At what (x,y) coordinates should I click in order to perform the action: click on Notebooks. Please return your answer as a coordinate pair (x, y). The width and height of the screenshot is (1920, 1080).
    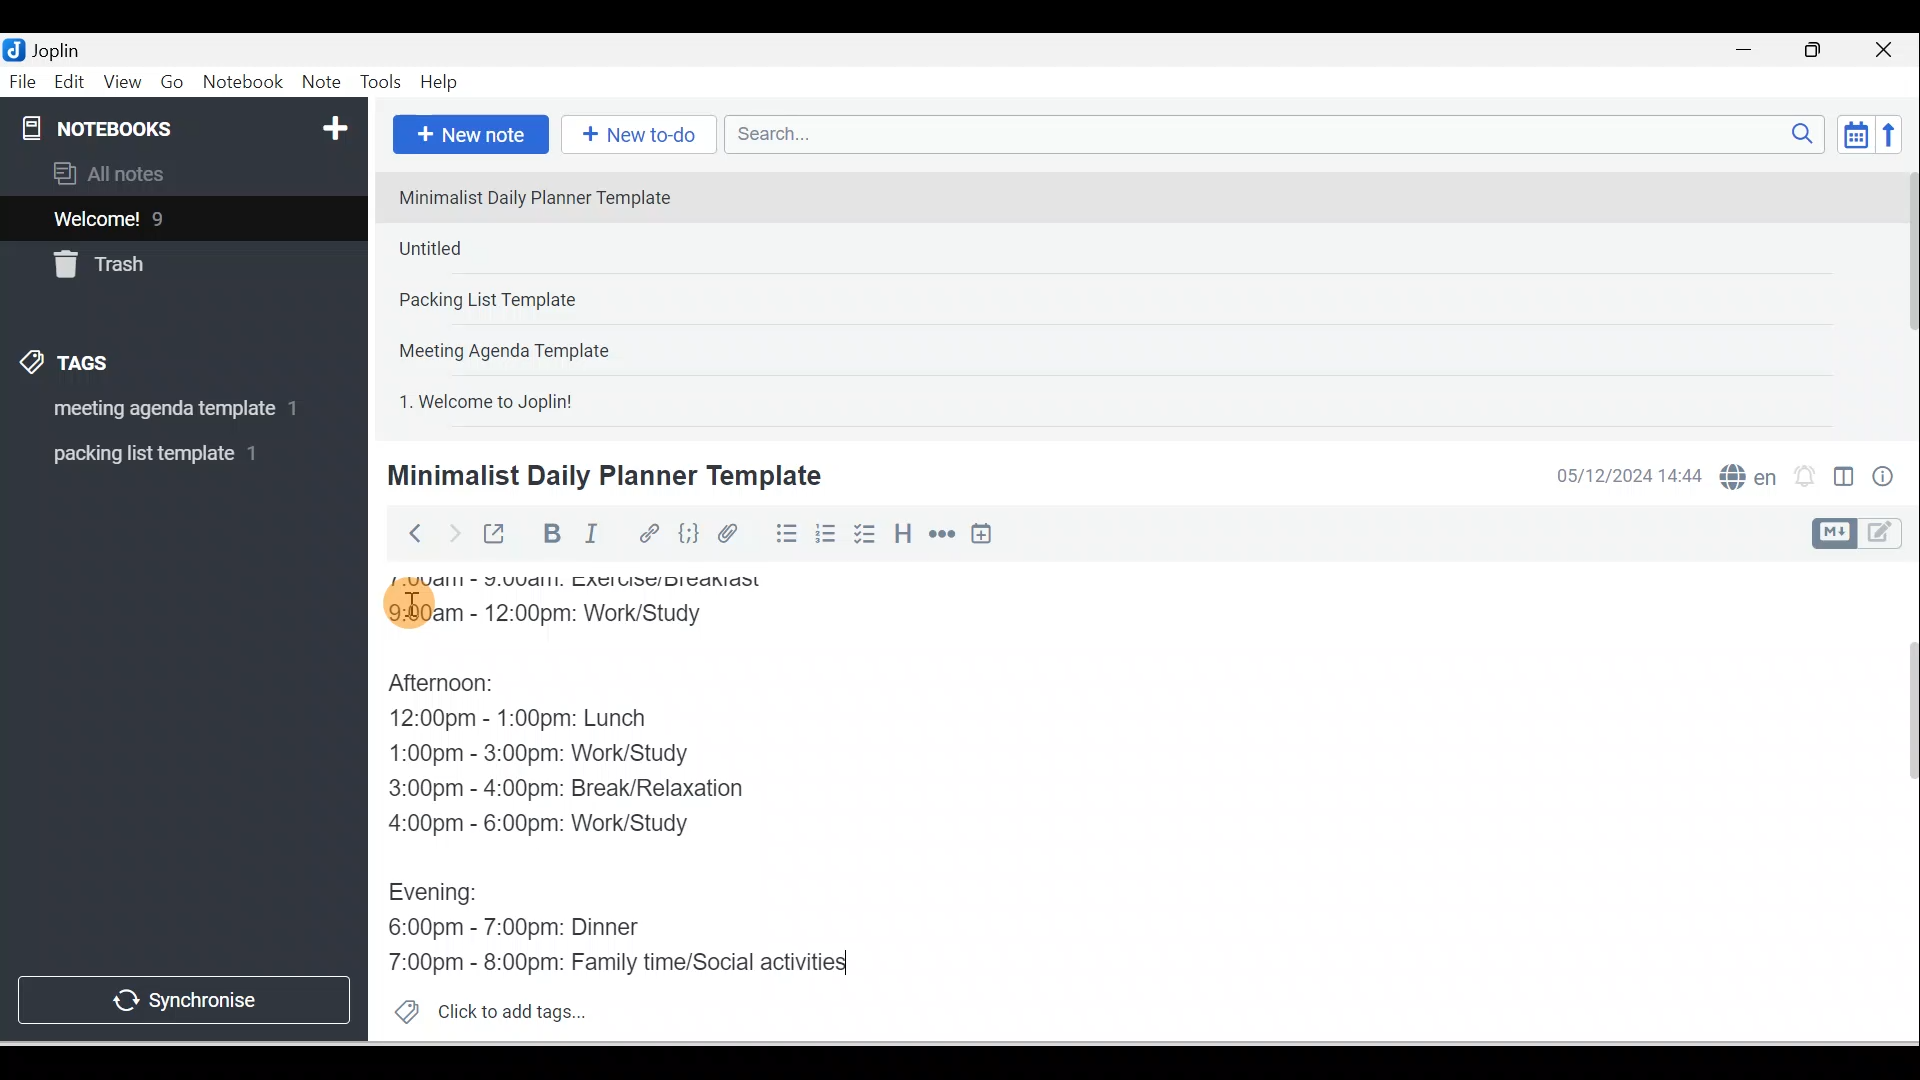
    Looking at the image, I should click on (188, 124).